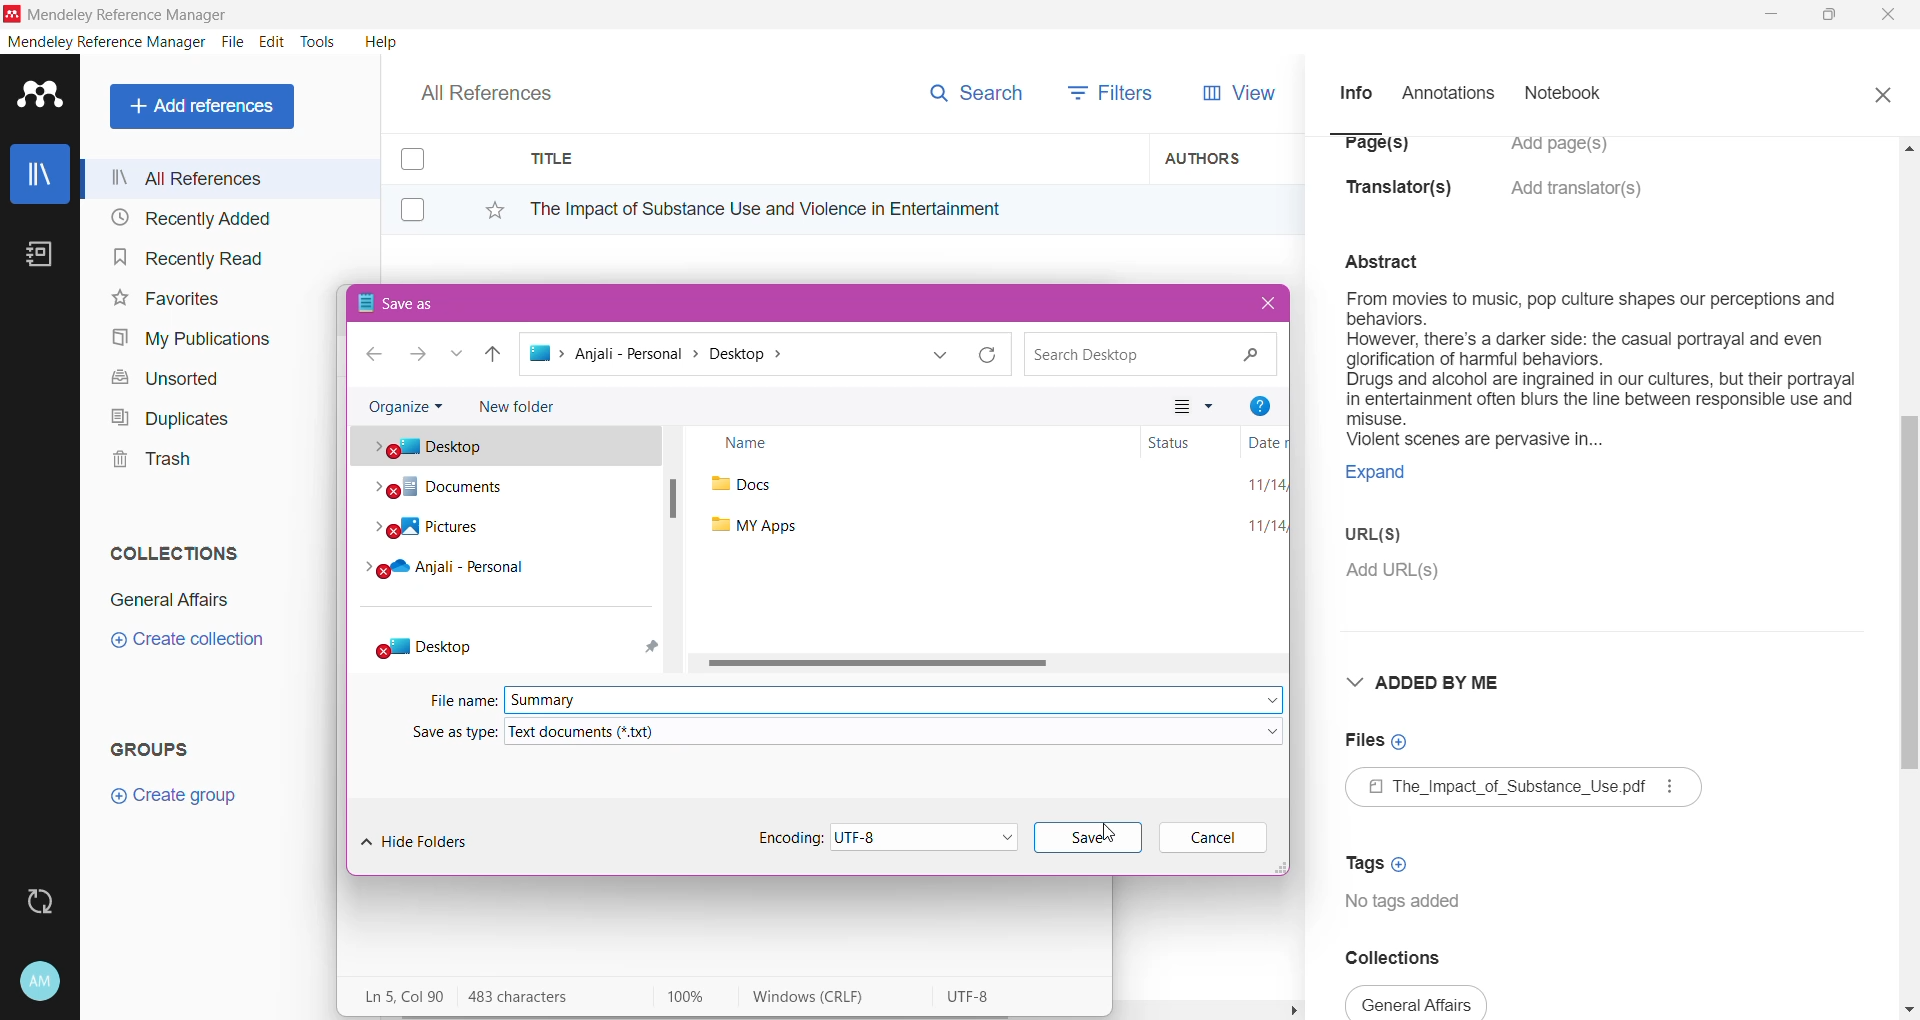  Describe the element at coordinates (1599, 397) in the screenshot. I see `Document summary selected to be copied` at that location.